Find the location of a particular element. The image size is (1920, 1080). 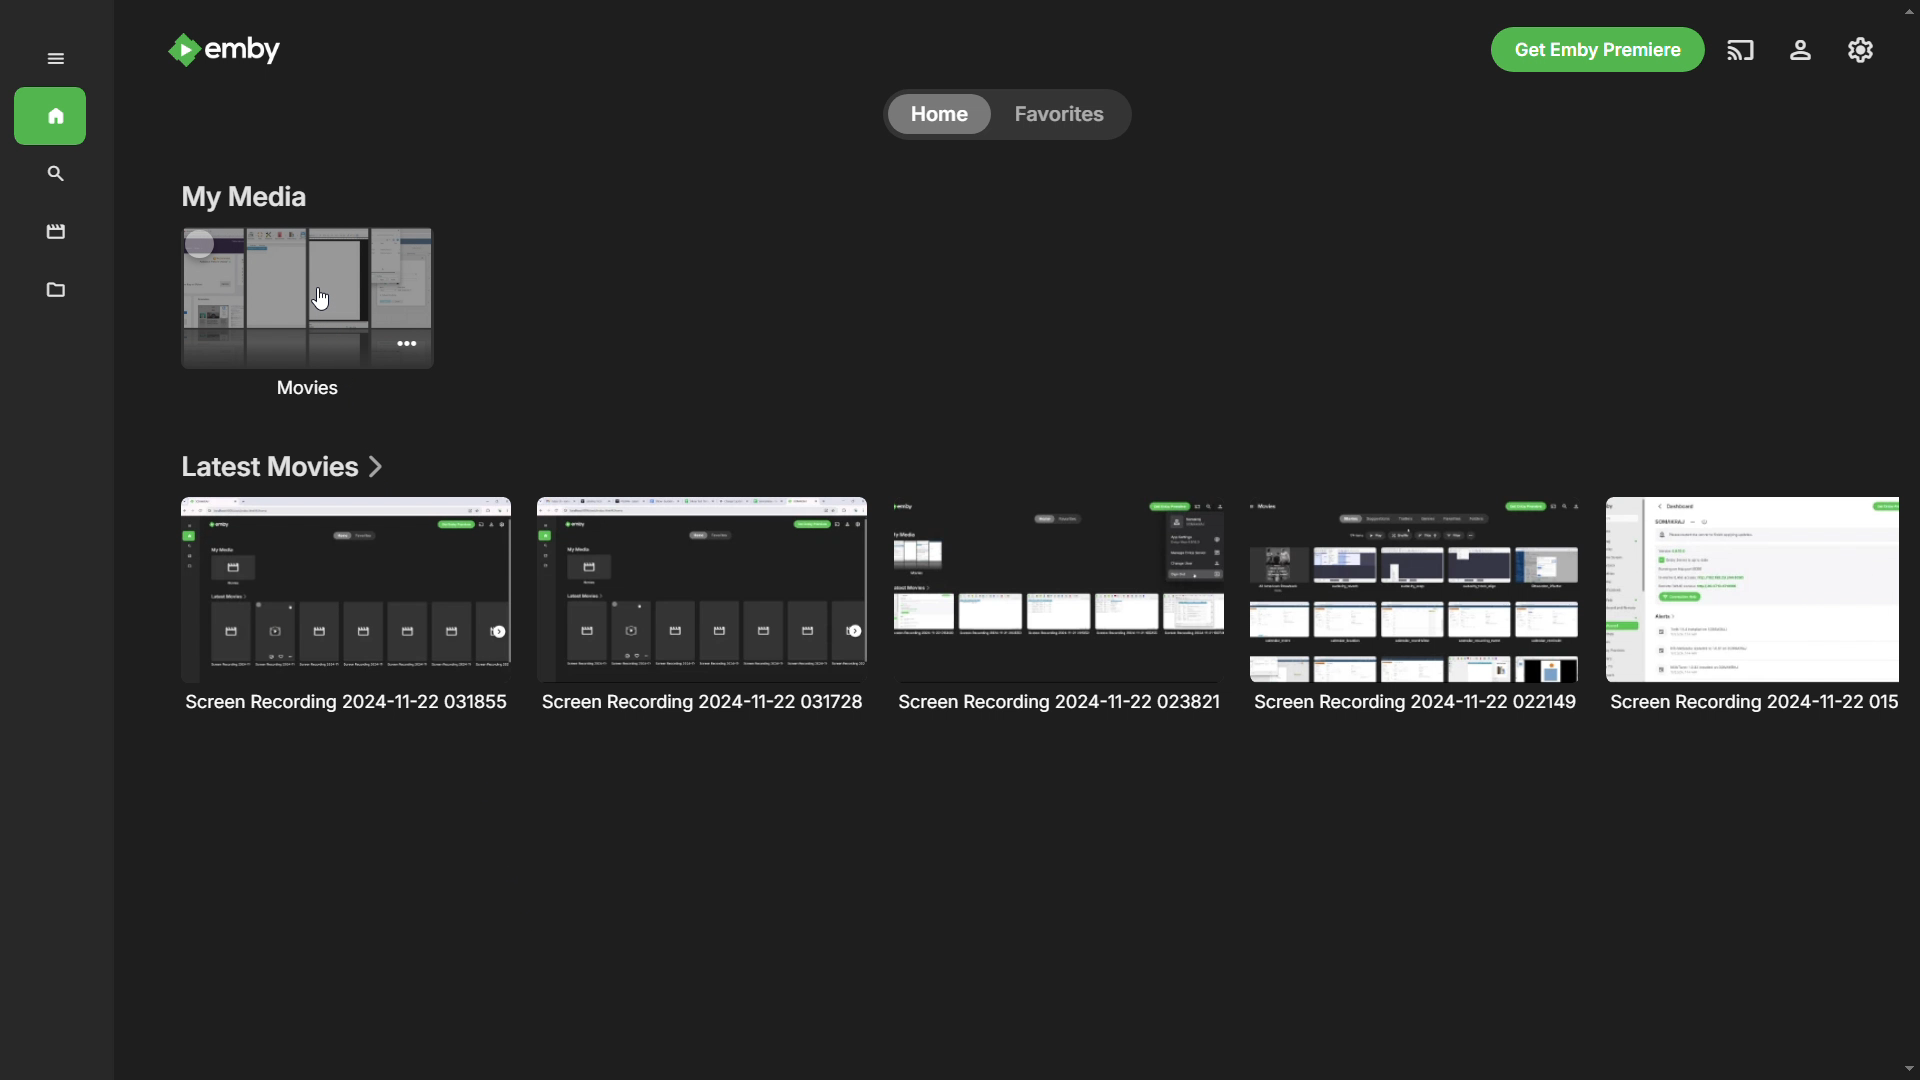

account is located at coordinates (1798, 51).